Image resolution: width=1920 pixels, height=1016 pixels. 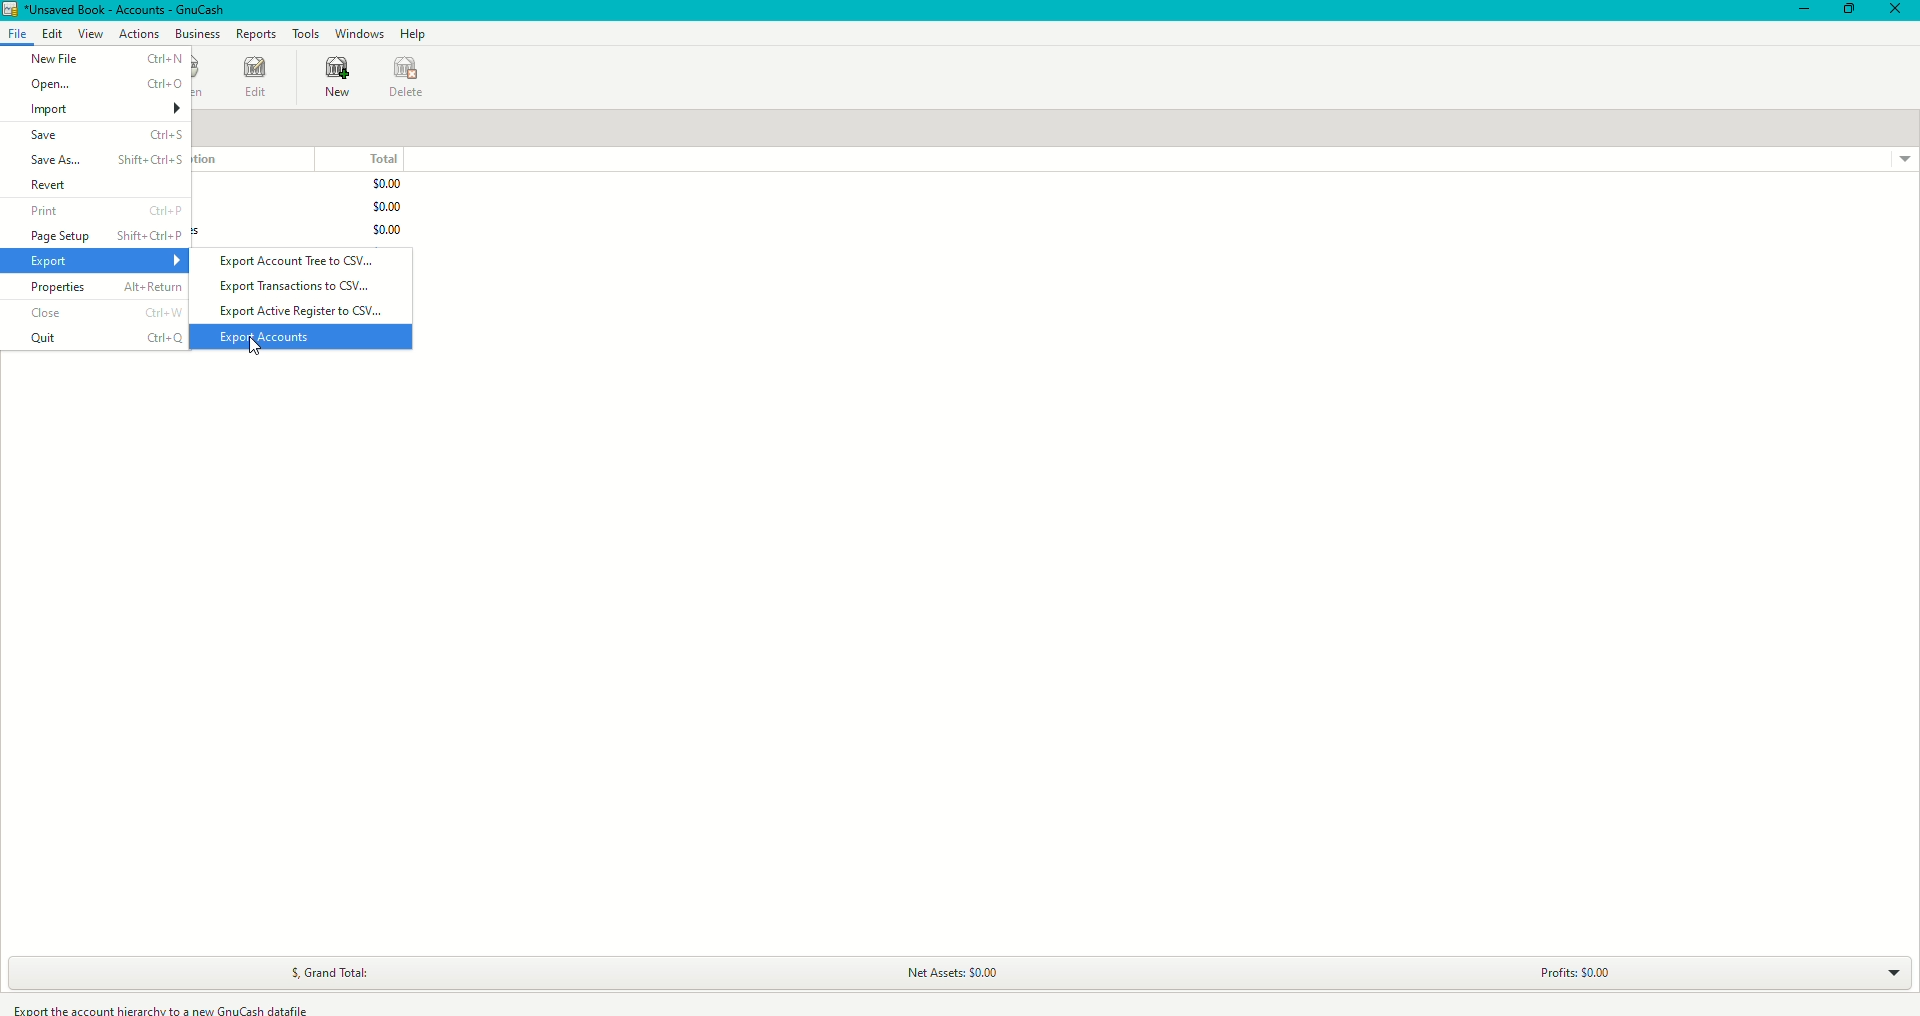 I want to click on Export Transactions, so click(x=297, y=286).